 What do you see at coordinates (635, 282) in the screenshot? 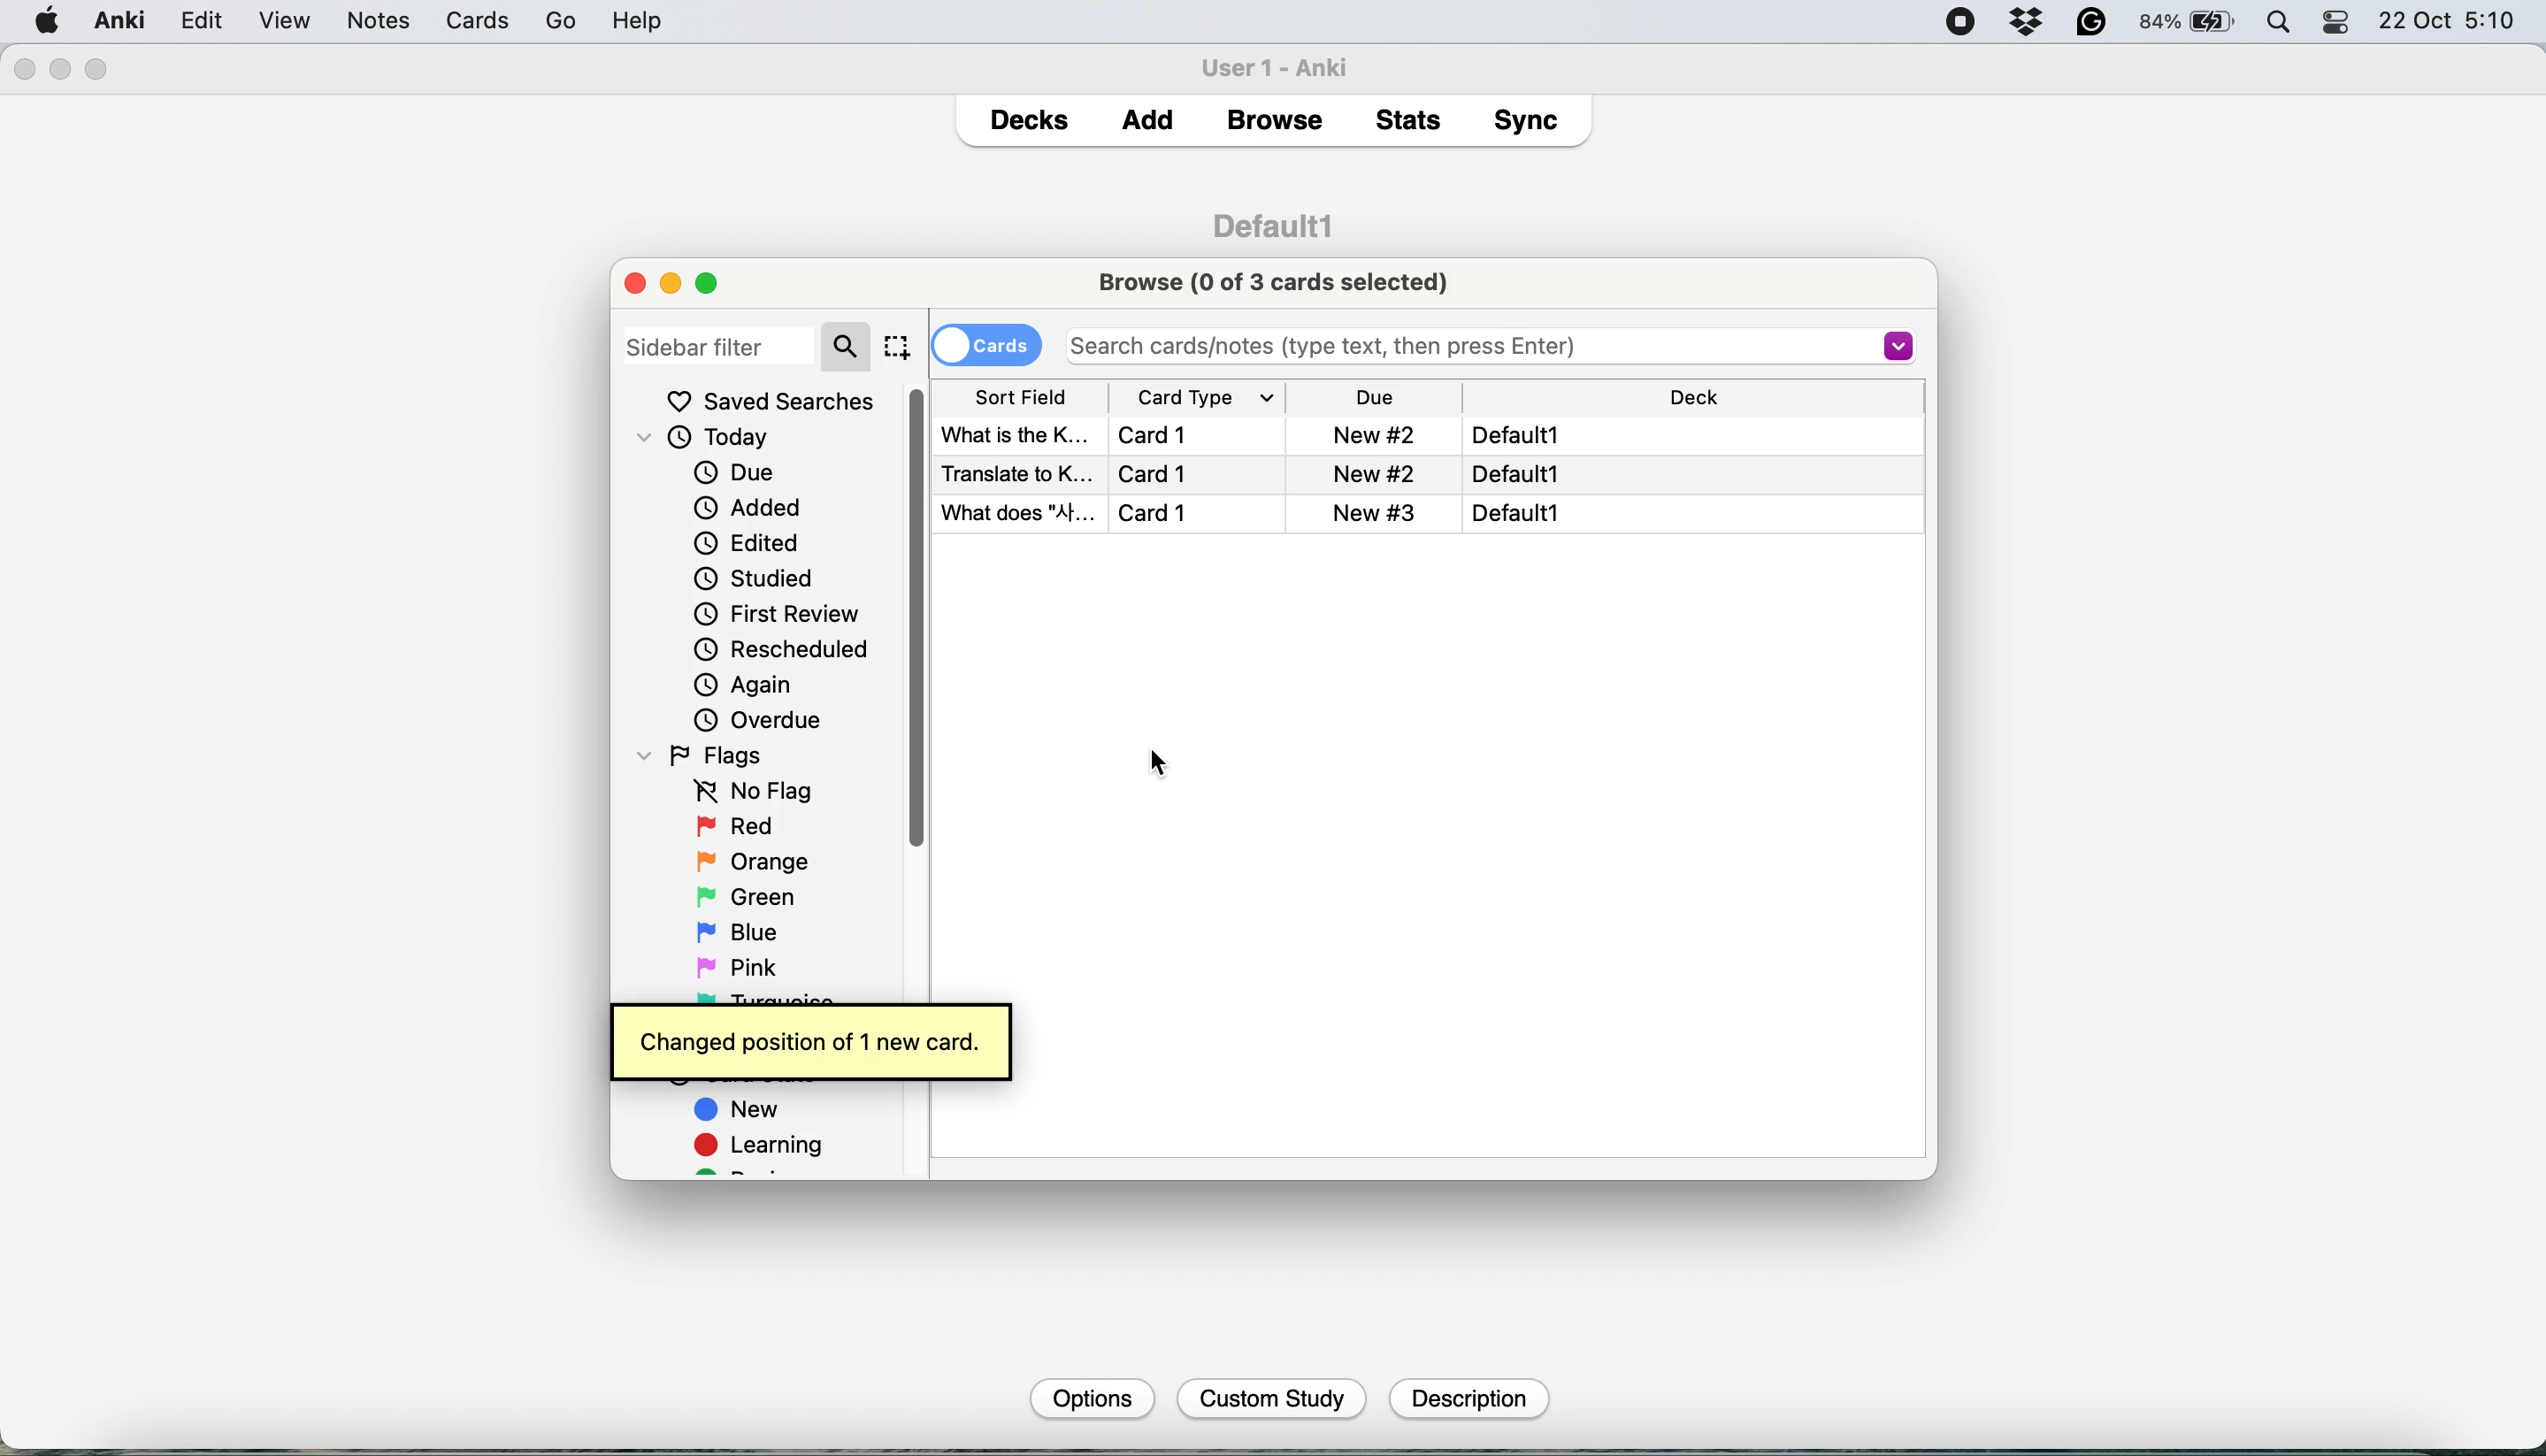
I see `close` at bounding box center [635, 282].